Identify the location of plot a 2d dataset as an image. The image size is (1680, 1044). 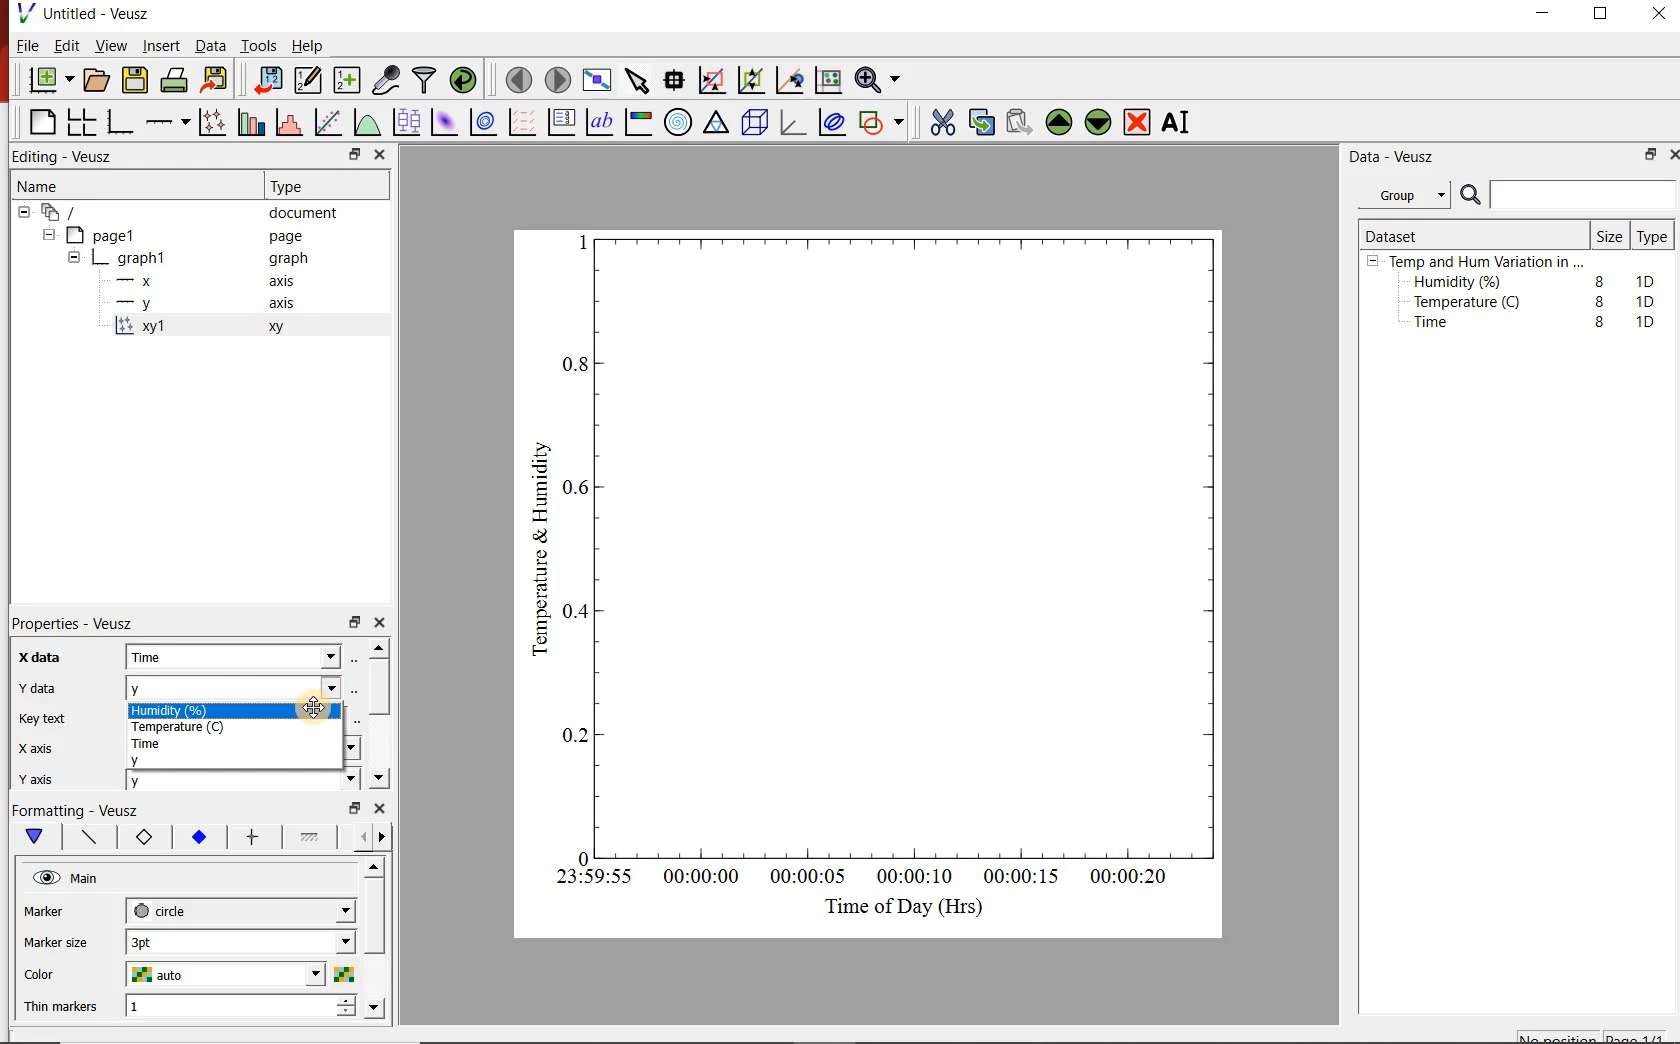
(445, 123).